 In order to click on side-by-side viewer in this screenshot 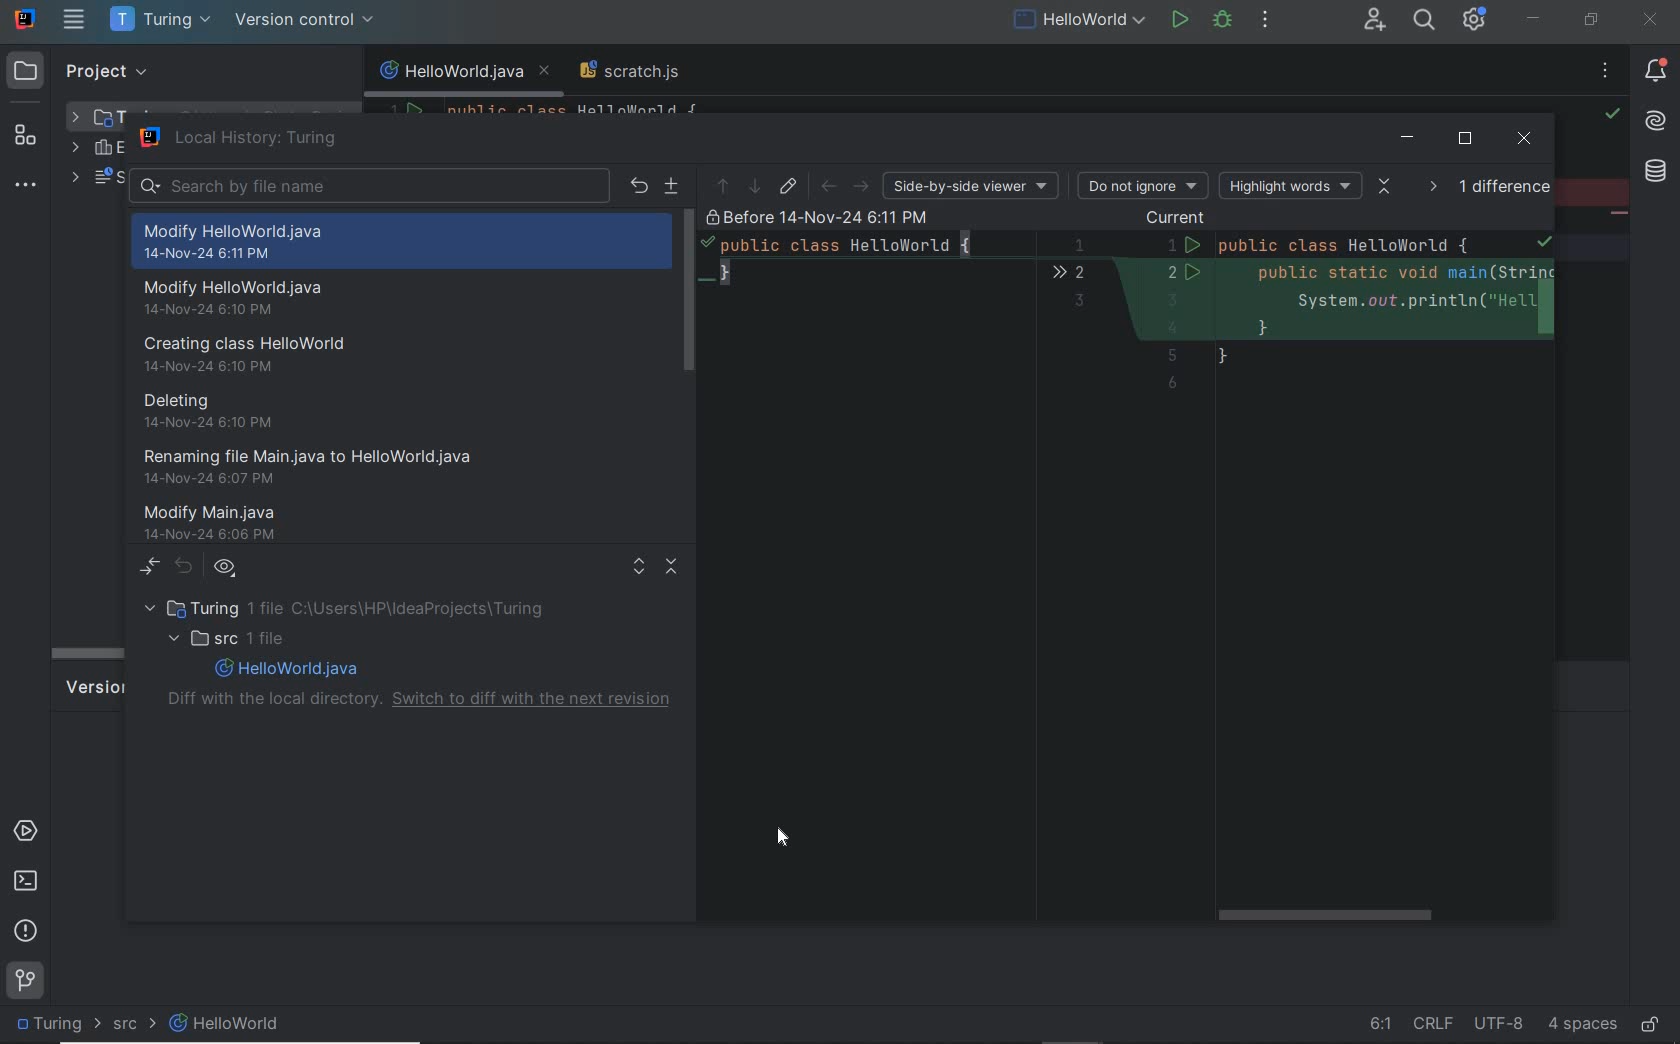, I will do `click(974, 184)`.